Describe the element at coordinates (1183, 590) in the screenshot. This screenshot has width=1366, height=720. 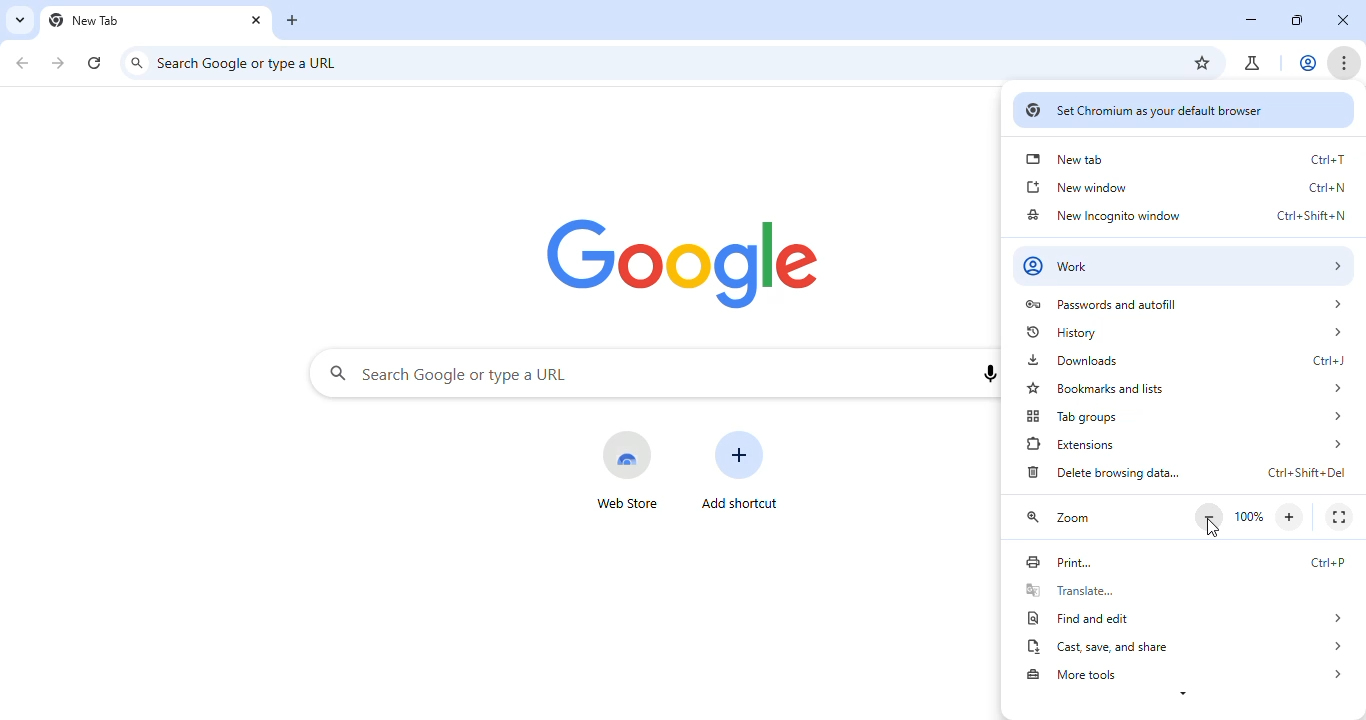
I see `translate` at that location.